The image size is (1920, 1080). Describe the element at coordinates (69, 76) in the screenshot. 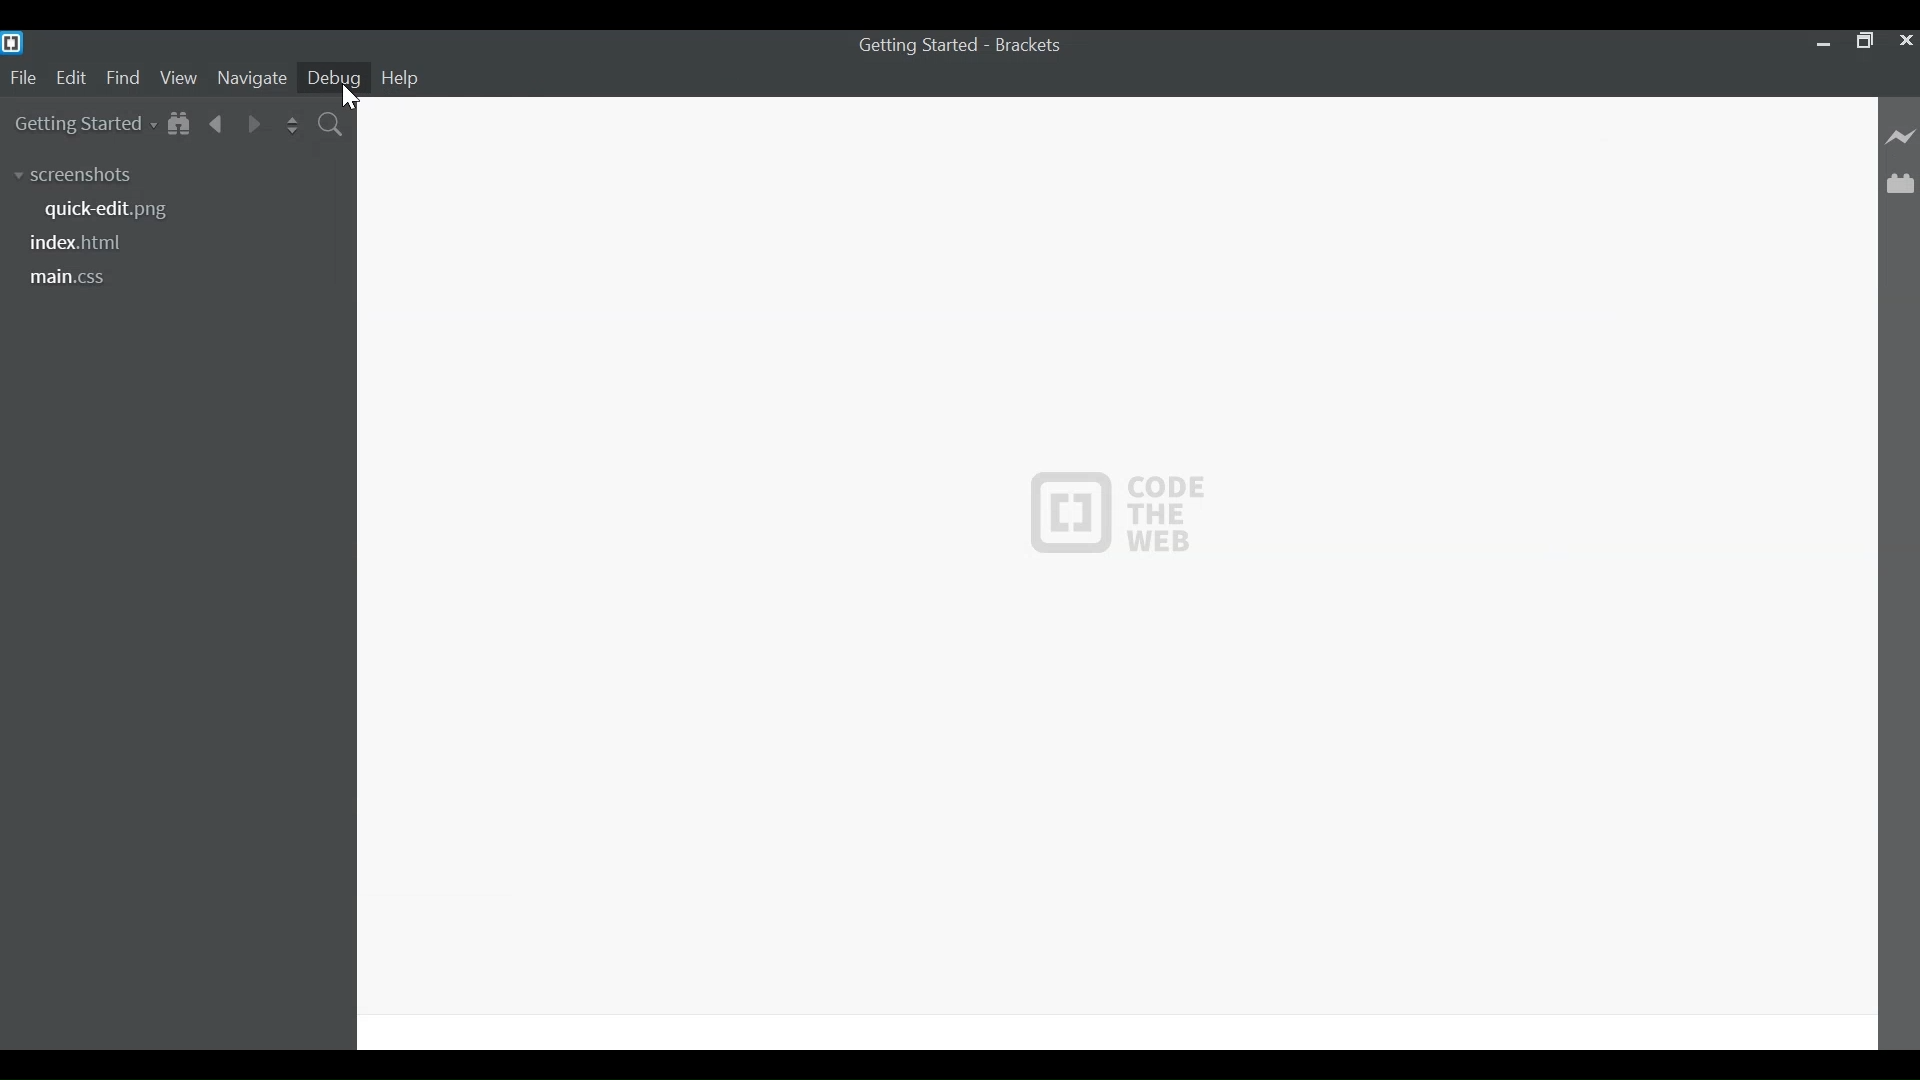

I see `Edit` at that location.